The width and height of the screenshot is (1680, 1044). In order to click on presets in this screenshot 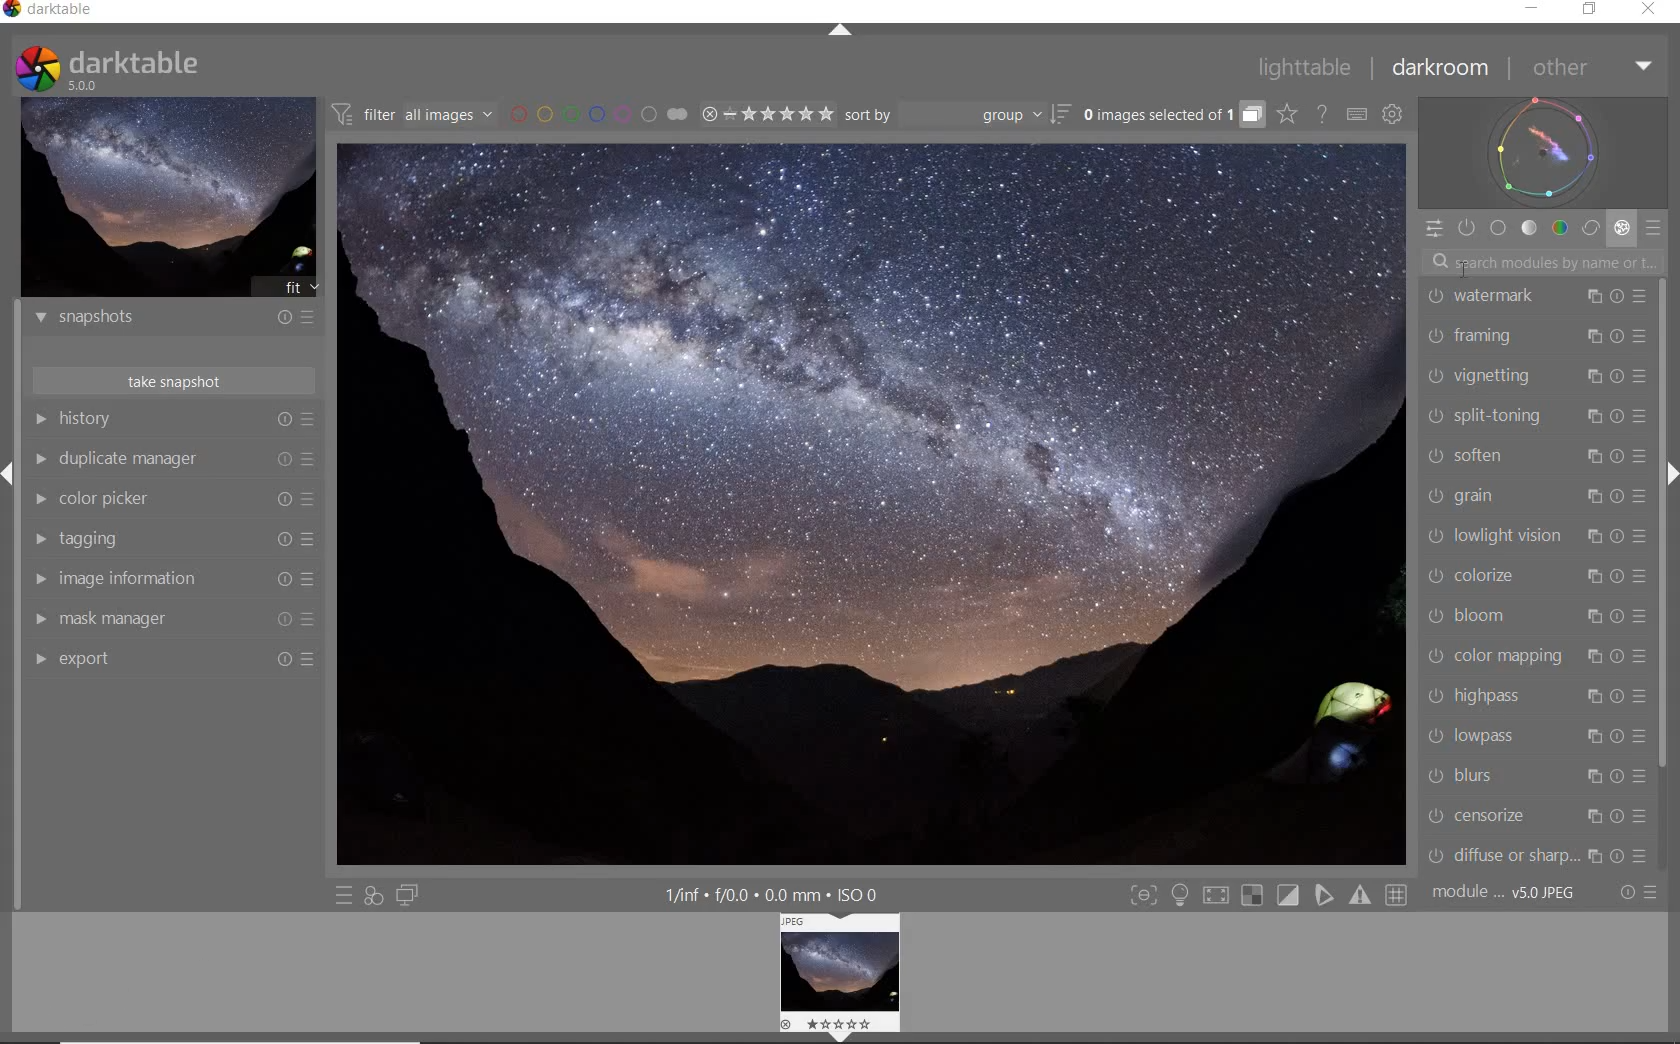, I will do `click(1640, 414)`.